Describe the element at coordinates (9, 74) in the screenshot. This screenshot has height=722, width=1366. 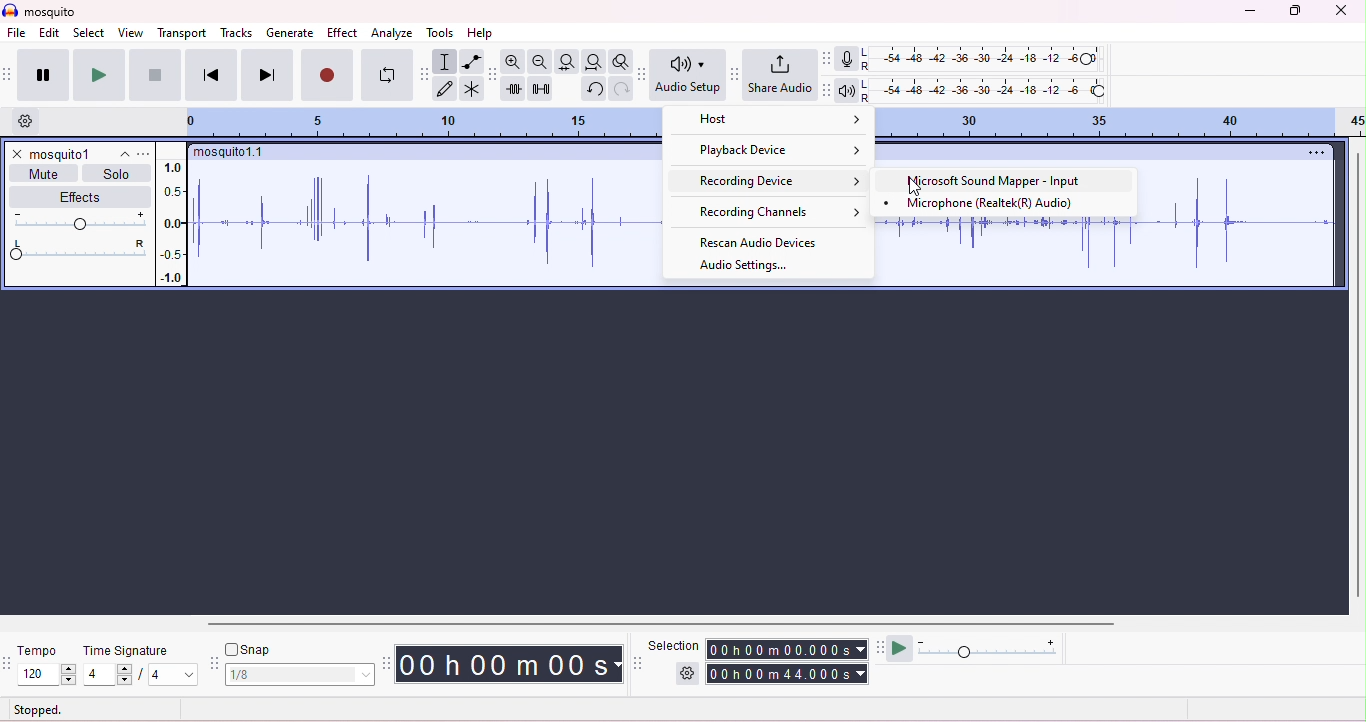
I see `toolbar` at that location.